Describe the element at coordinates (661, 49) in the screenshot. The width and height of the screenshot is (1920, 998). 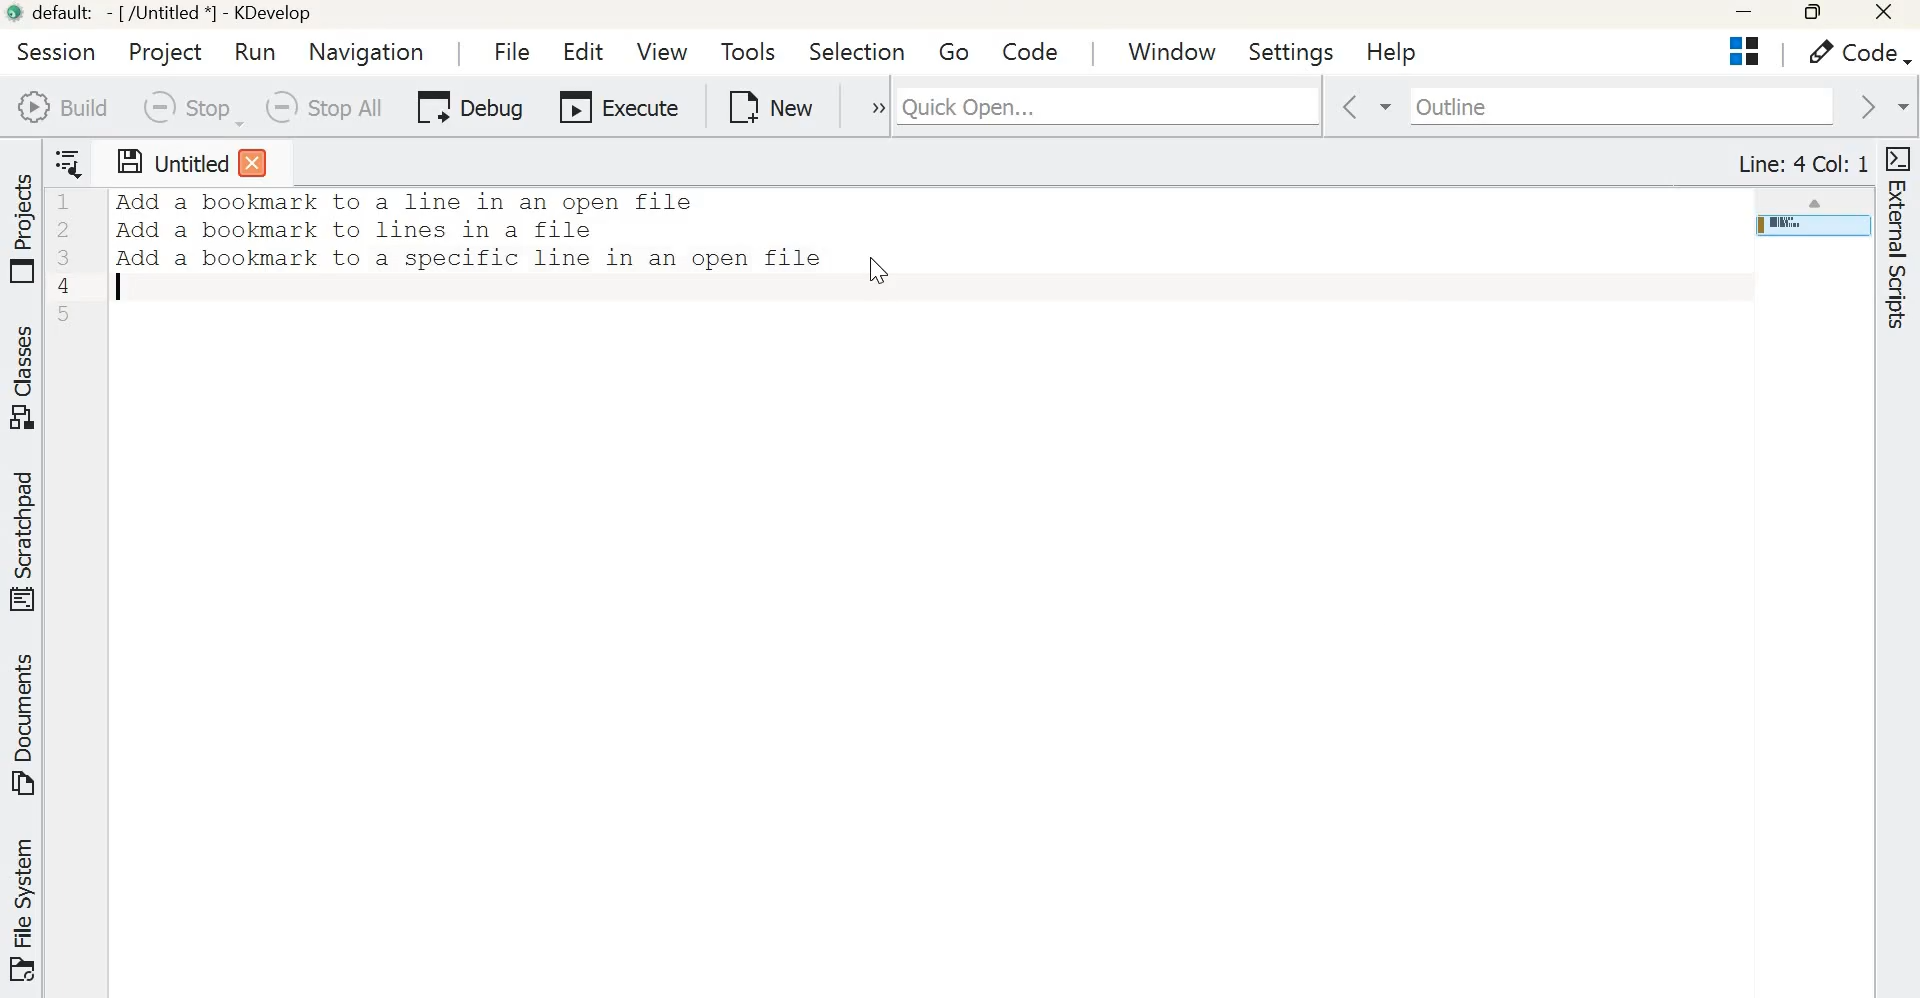
I see `View` at that location.